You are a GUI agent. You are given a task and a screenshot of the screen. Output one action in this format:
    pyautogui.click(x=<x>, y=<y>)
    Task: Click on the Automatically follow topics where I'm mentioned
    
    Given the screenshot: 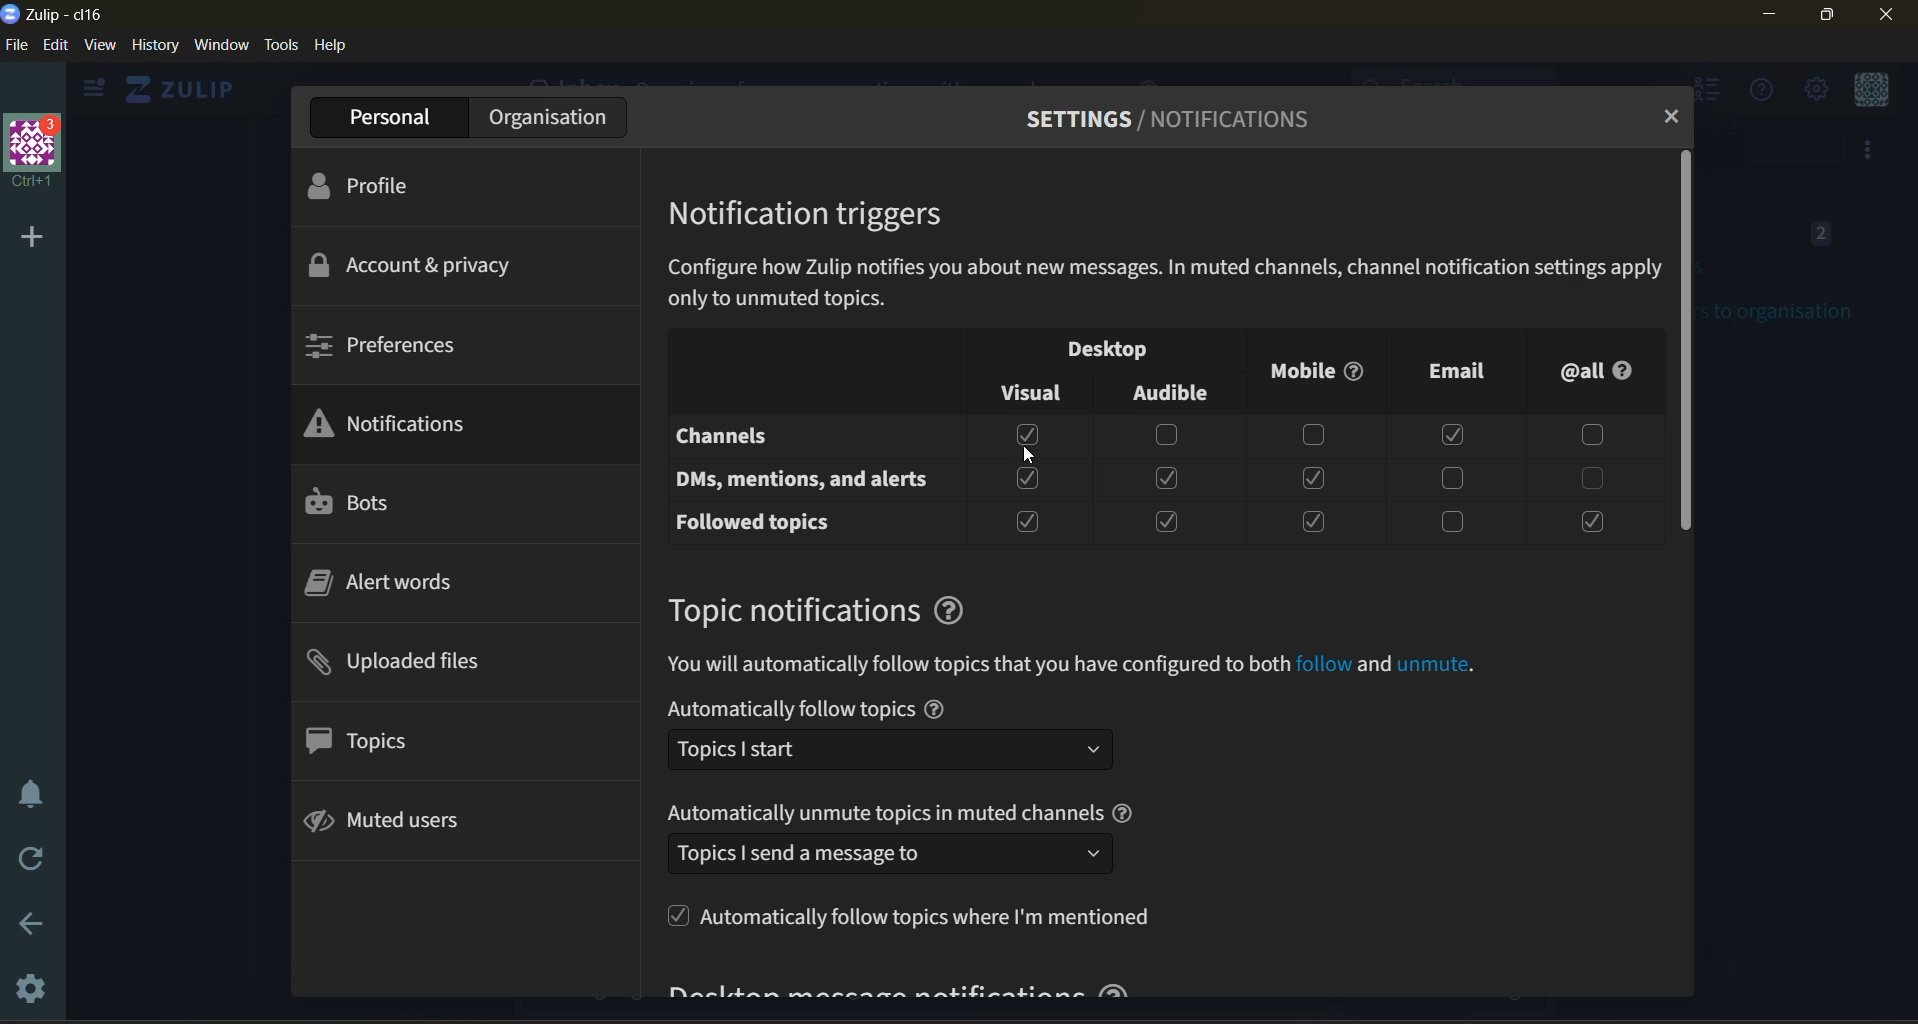 What is the action you would take?
    pyautogui.click(x=908, y=915)
    